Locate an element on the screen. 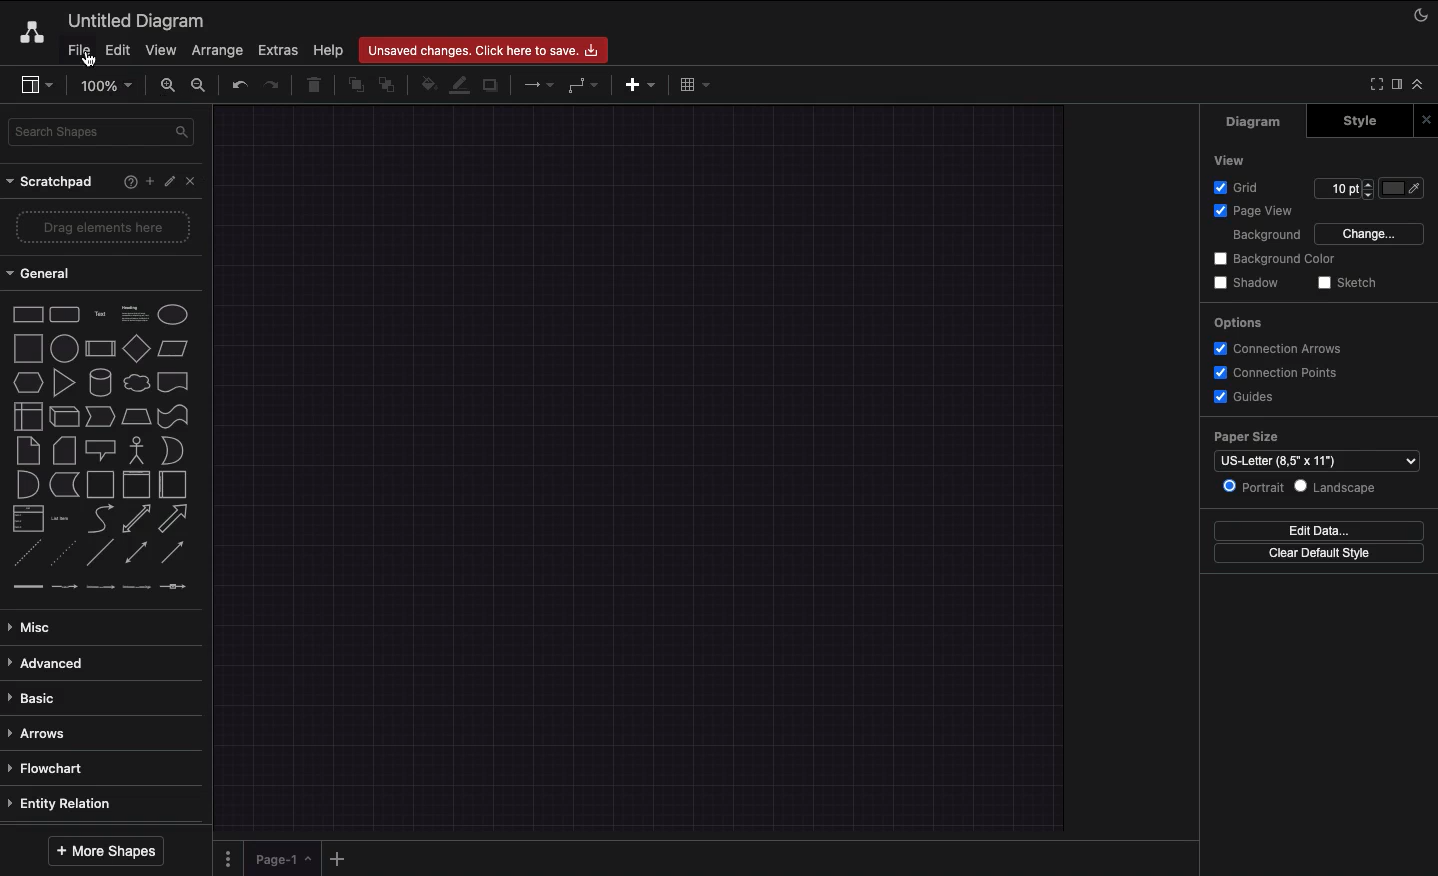 The height and width of the screenshot is (876, 1438). connector 1 is located at coordinates (25, 587).